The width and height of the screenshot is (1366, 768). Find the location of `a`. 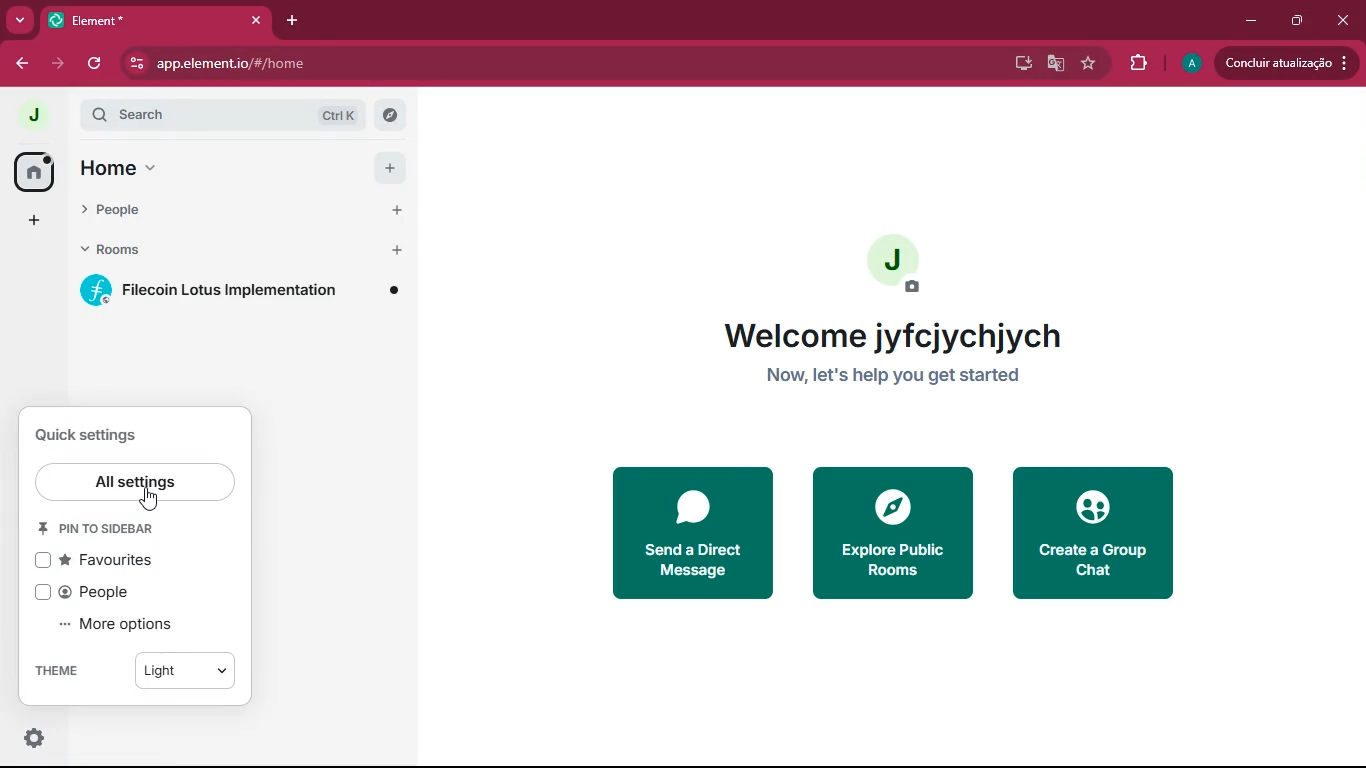

a is located at coordinates (1192, 64).